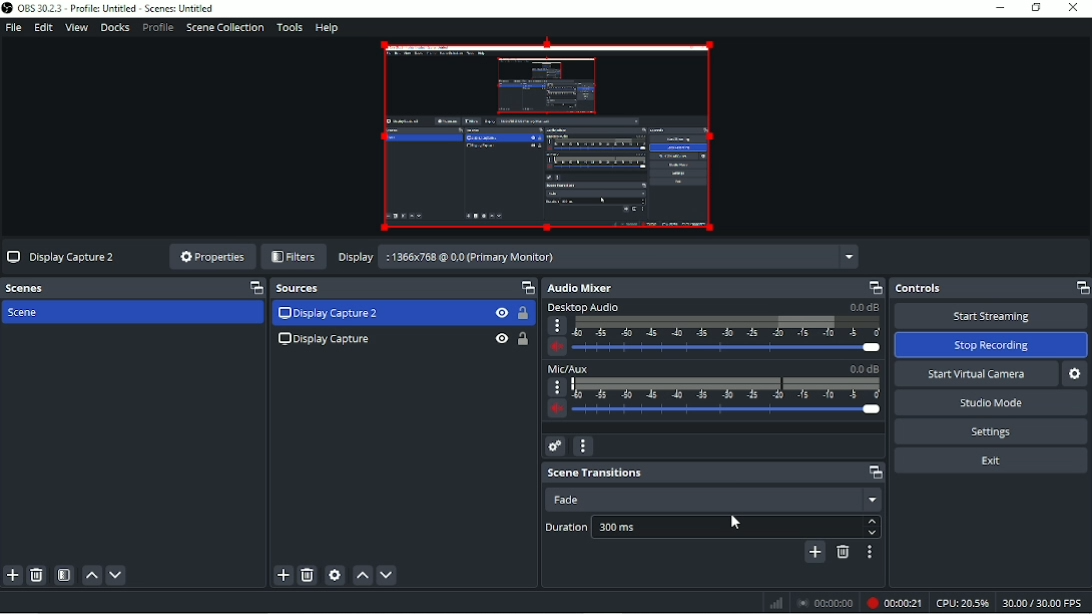 The width and height of the screenshot is (1092, 614). I want to click on Transition properties, so click(867, 553).